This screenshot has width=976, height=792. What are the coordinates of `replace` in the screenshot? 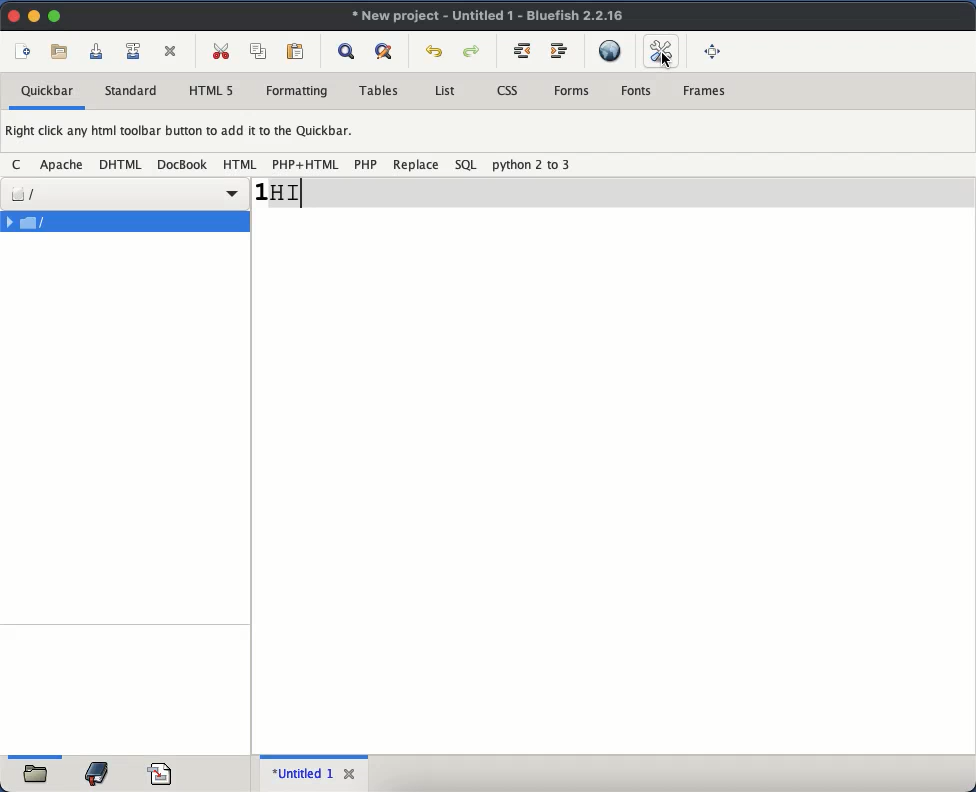 It's located at (417, 166).